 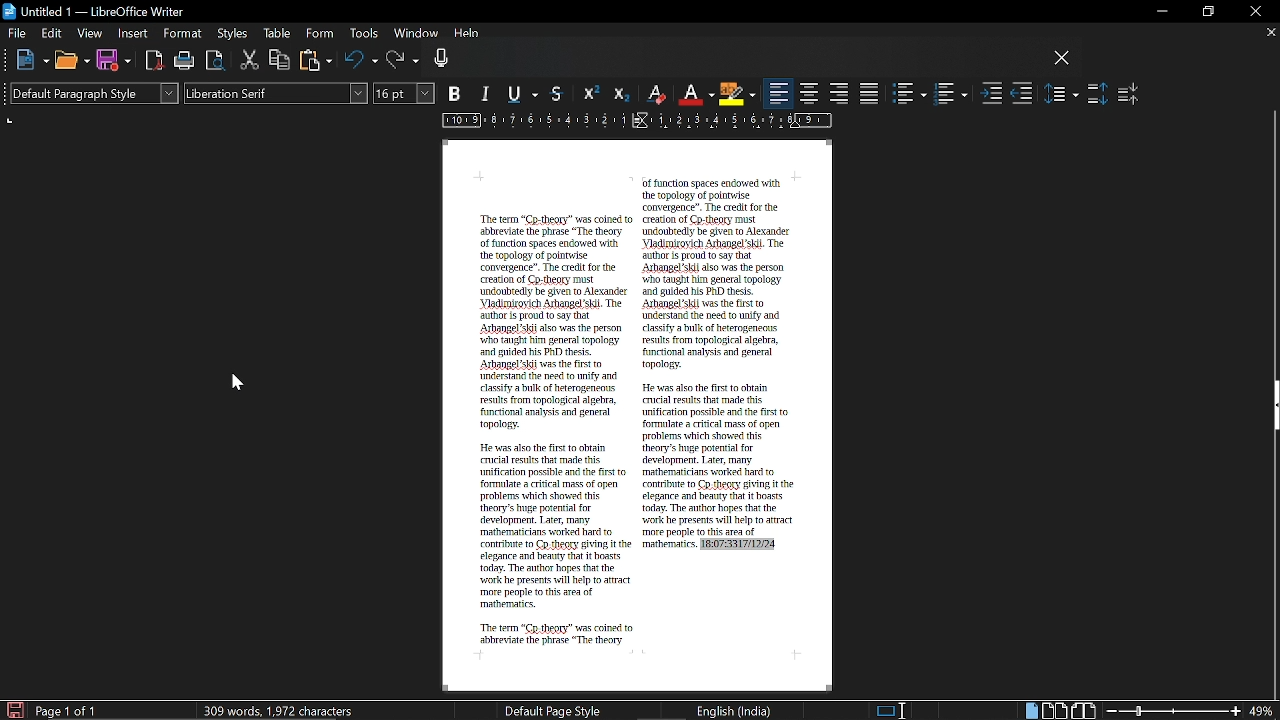 What do you see at coordinates (1062, 59) in the screenshot?
I see `CLose` at bounding box center [1062, 59].